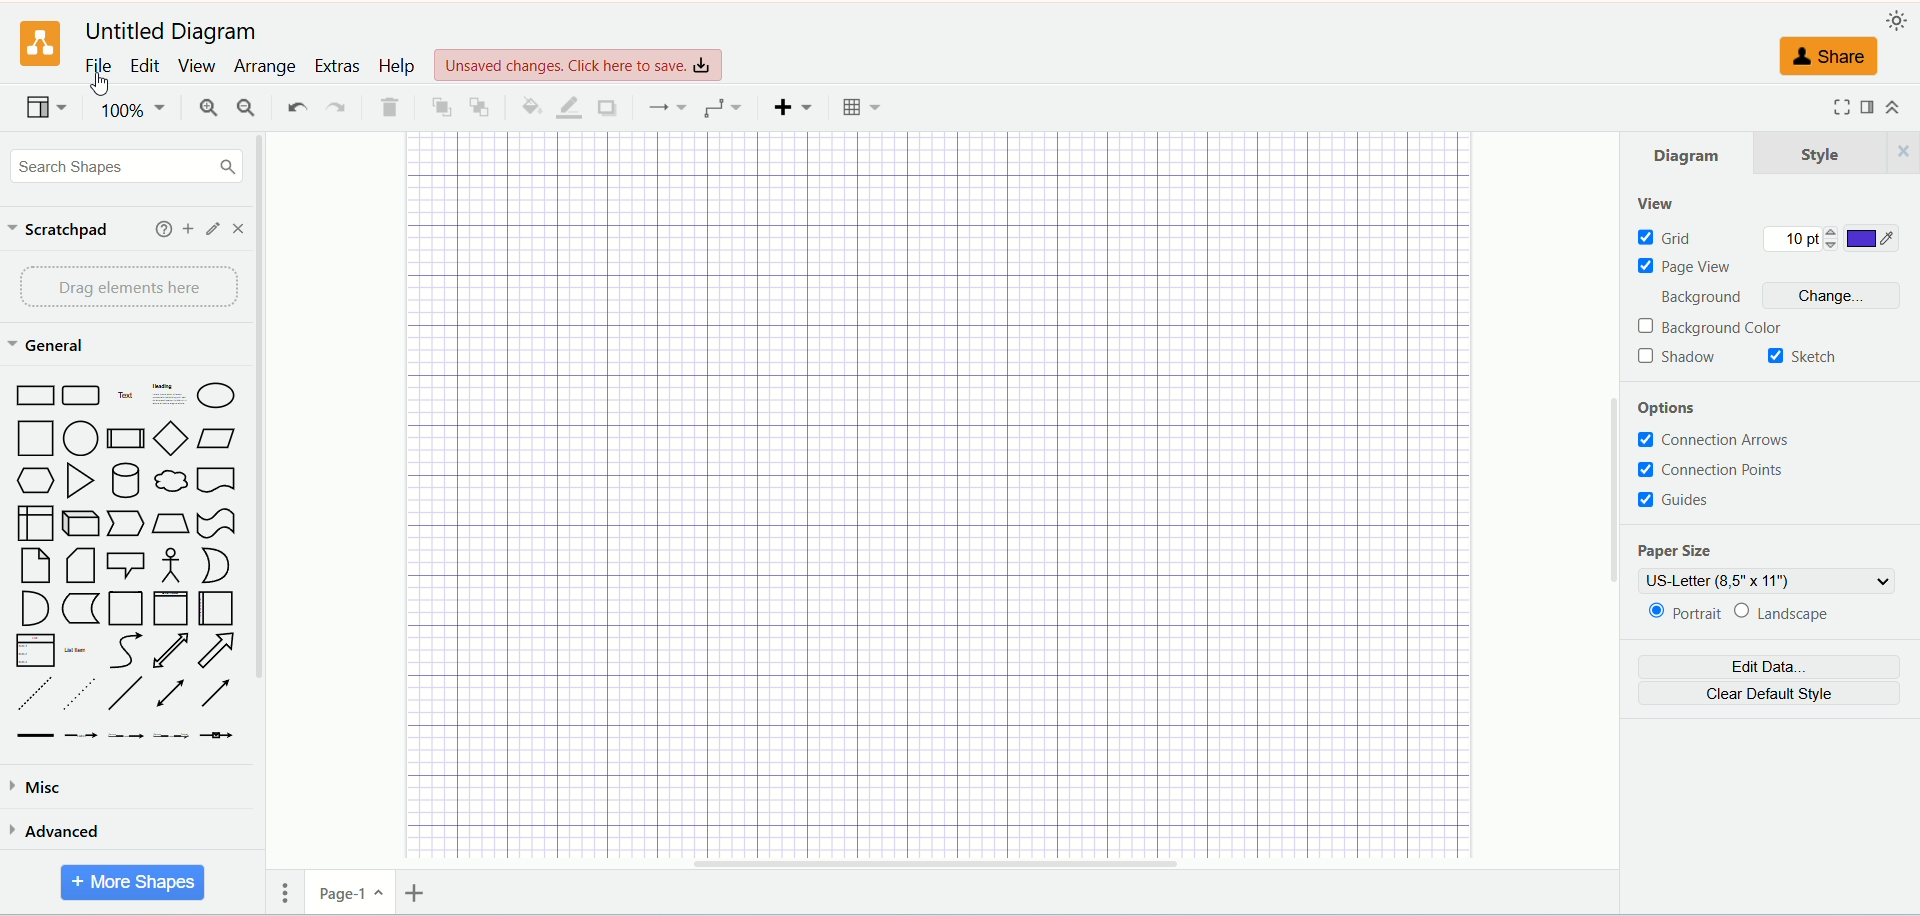 This screenshot has width=1920, height=916. I want to click on Tape, so click(216, 524).